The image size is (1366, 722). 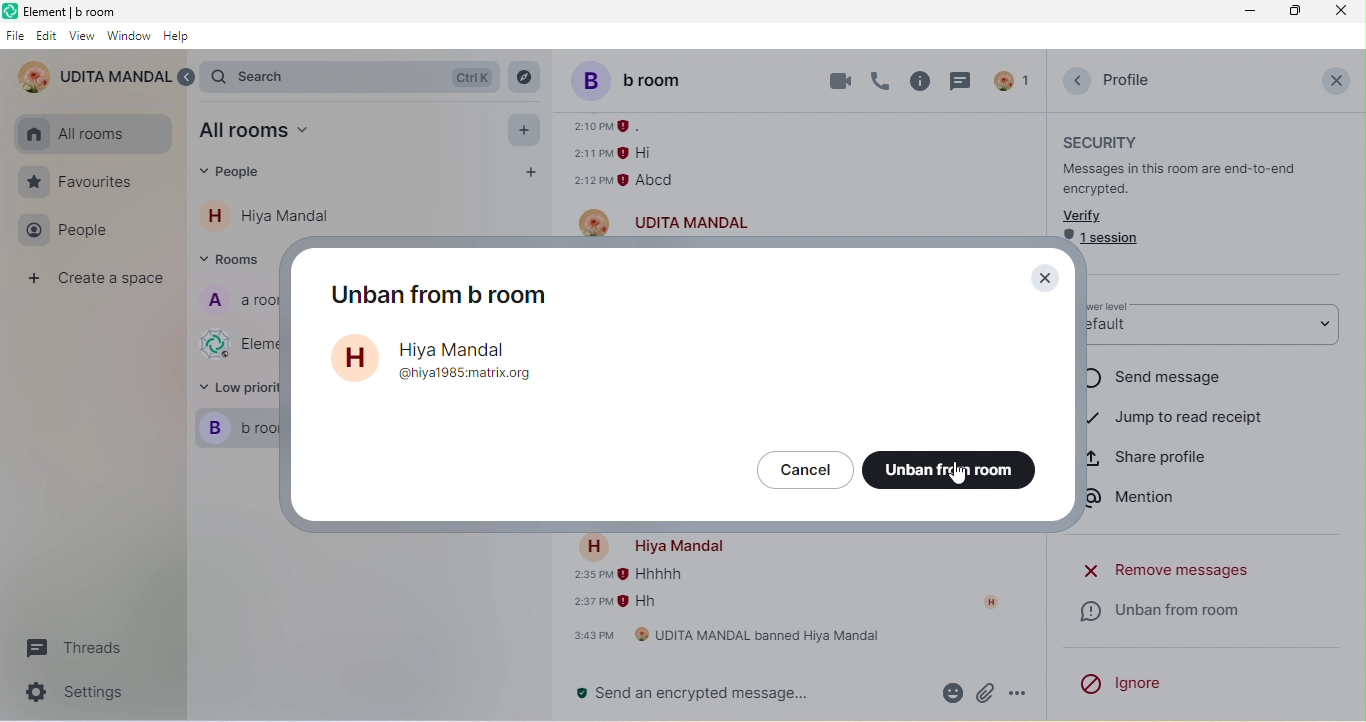 What do you see at coordinates (663, 545) in the screenshot?
I see `account name-hiya mandal` at bounding box center [663, 545].